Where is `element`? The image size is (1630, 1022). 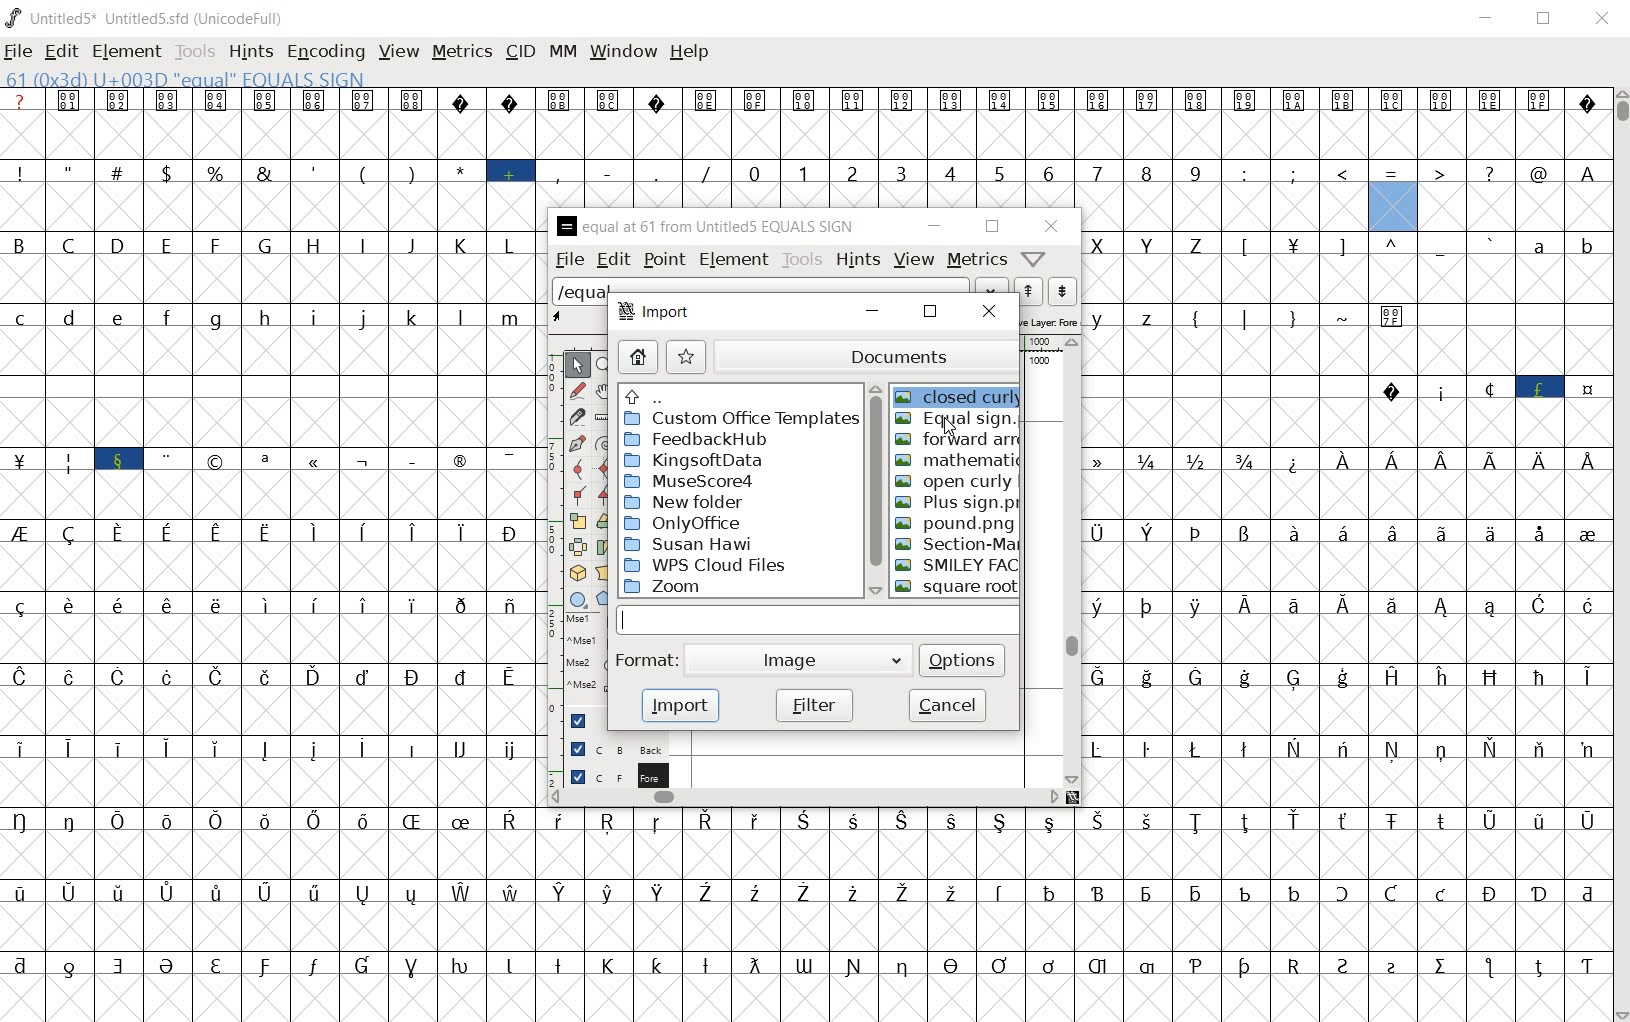 element is located at coordinates (123, 50).